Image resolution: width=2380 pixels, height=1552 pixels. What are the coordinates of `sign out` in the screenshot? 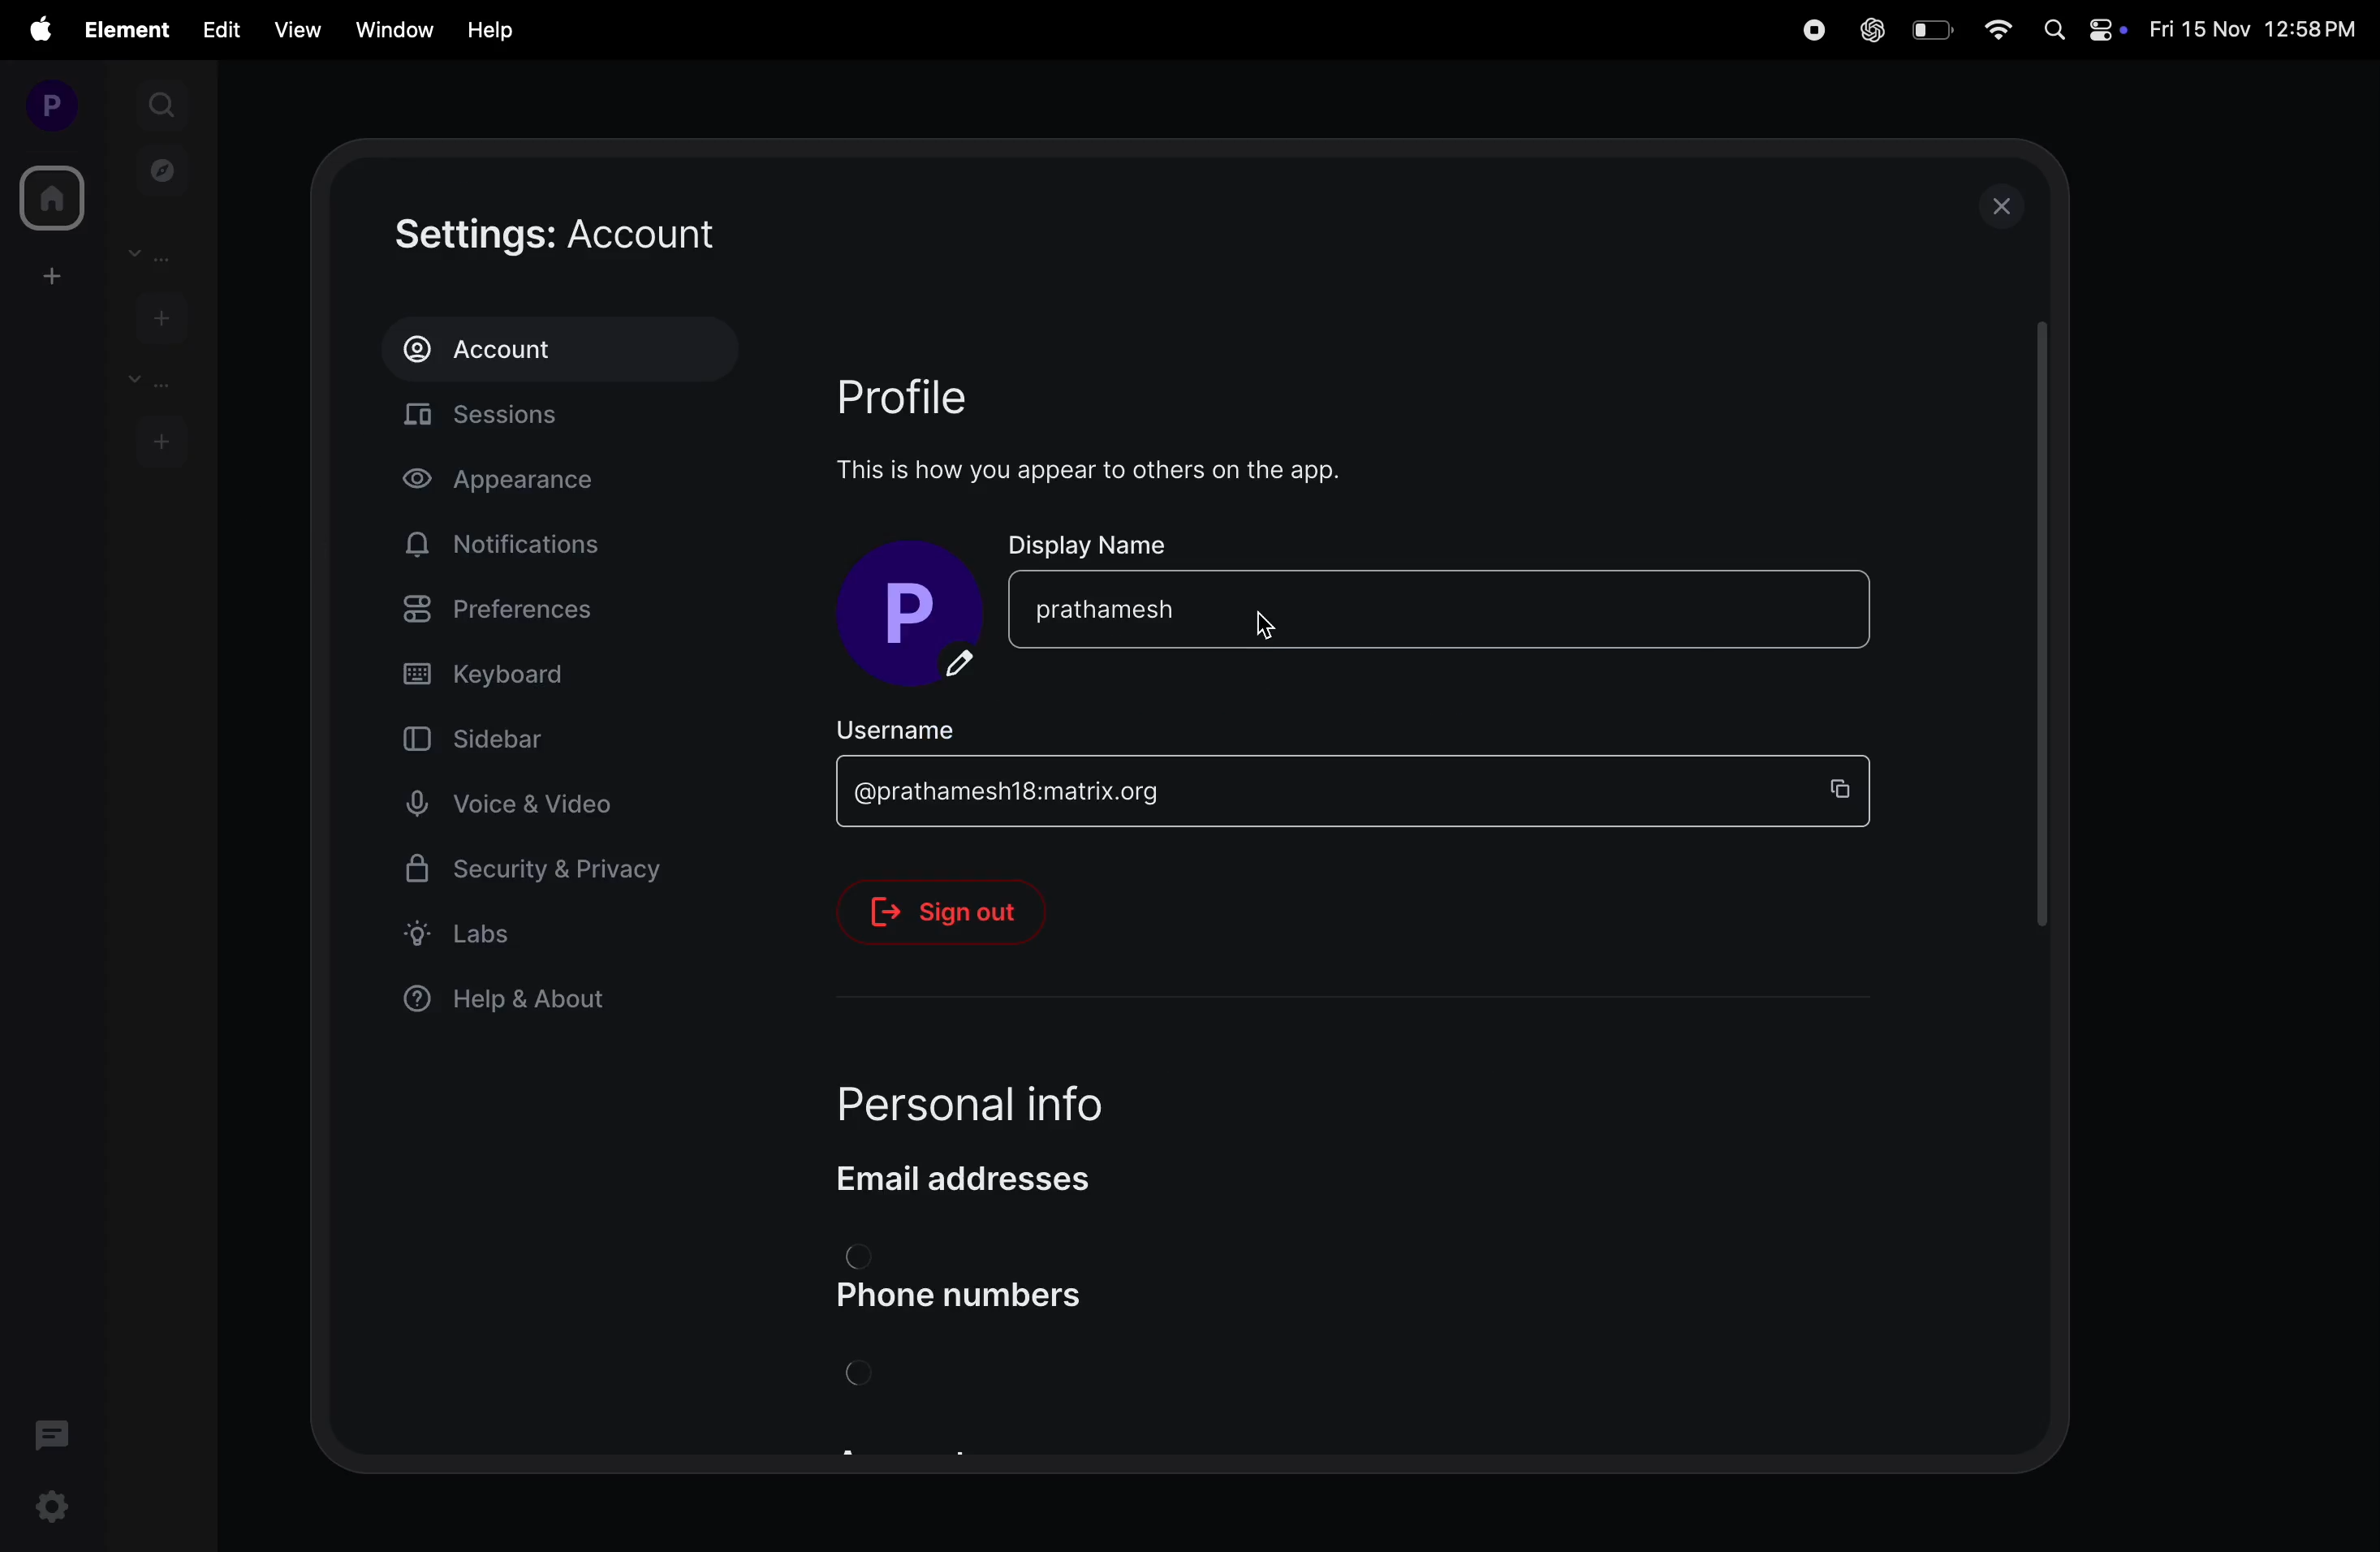 It's located at (957, 912).